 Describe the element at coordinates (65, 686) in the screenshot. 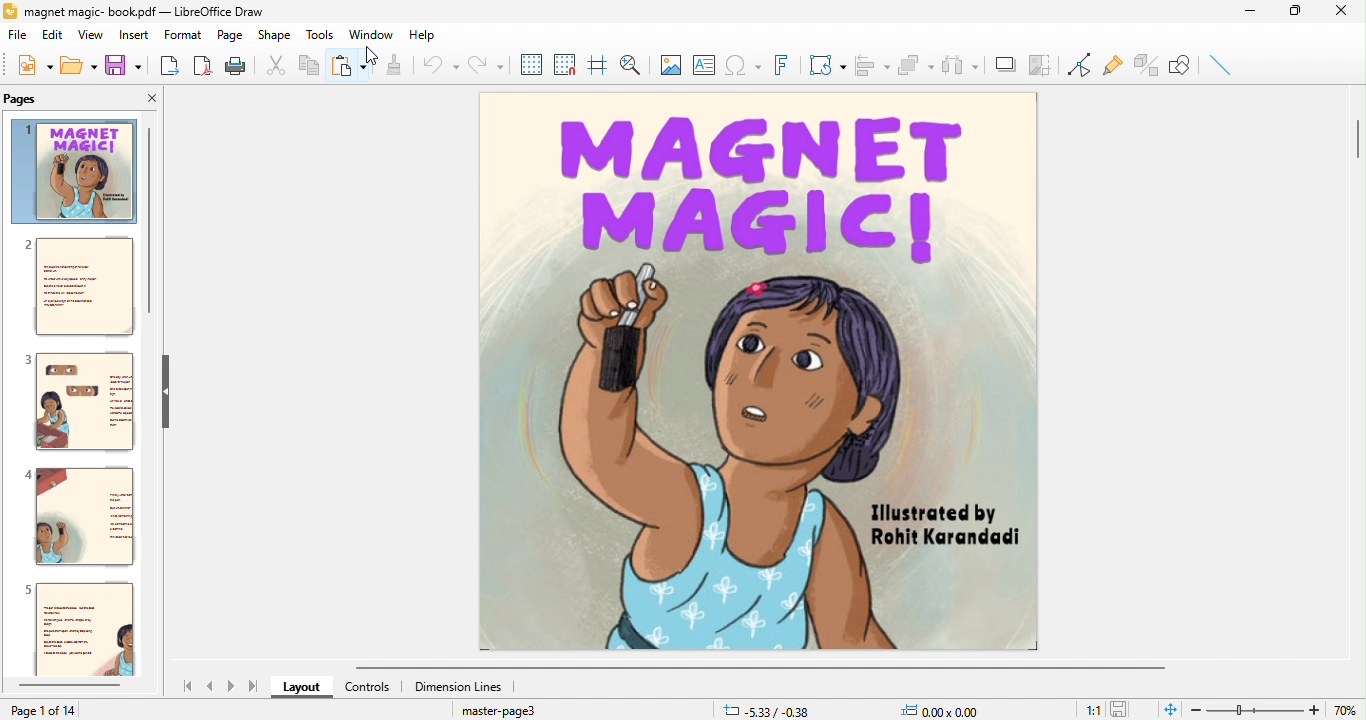

I see `horizontal scroll bar` at that location.